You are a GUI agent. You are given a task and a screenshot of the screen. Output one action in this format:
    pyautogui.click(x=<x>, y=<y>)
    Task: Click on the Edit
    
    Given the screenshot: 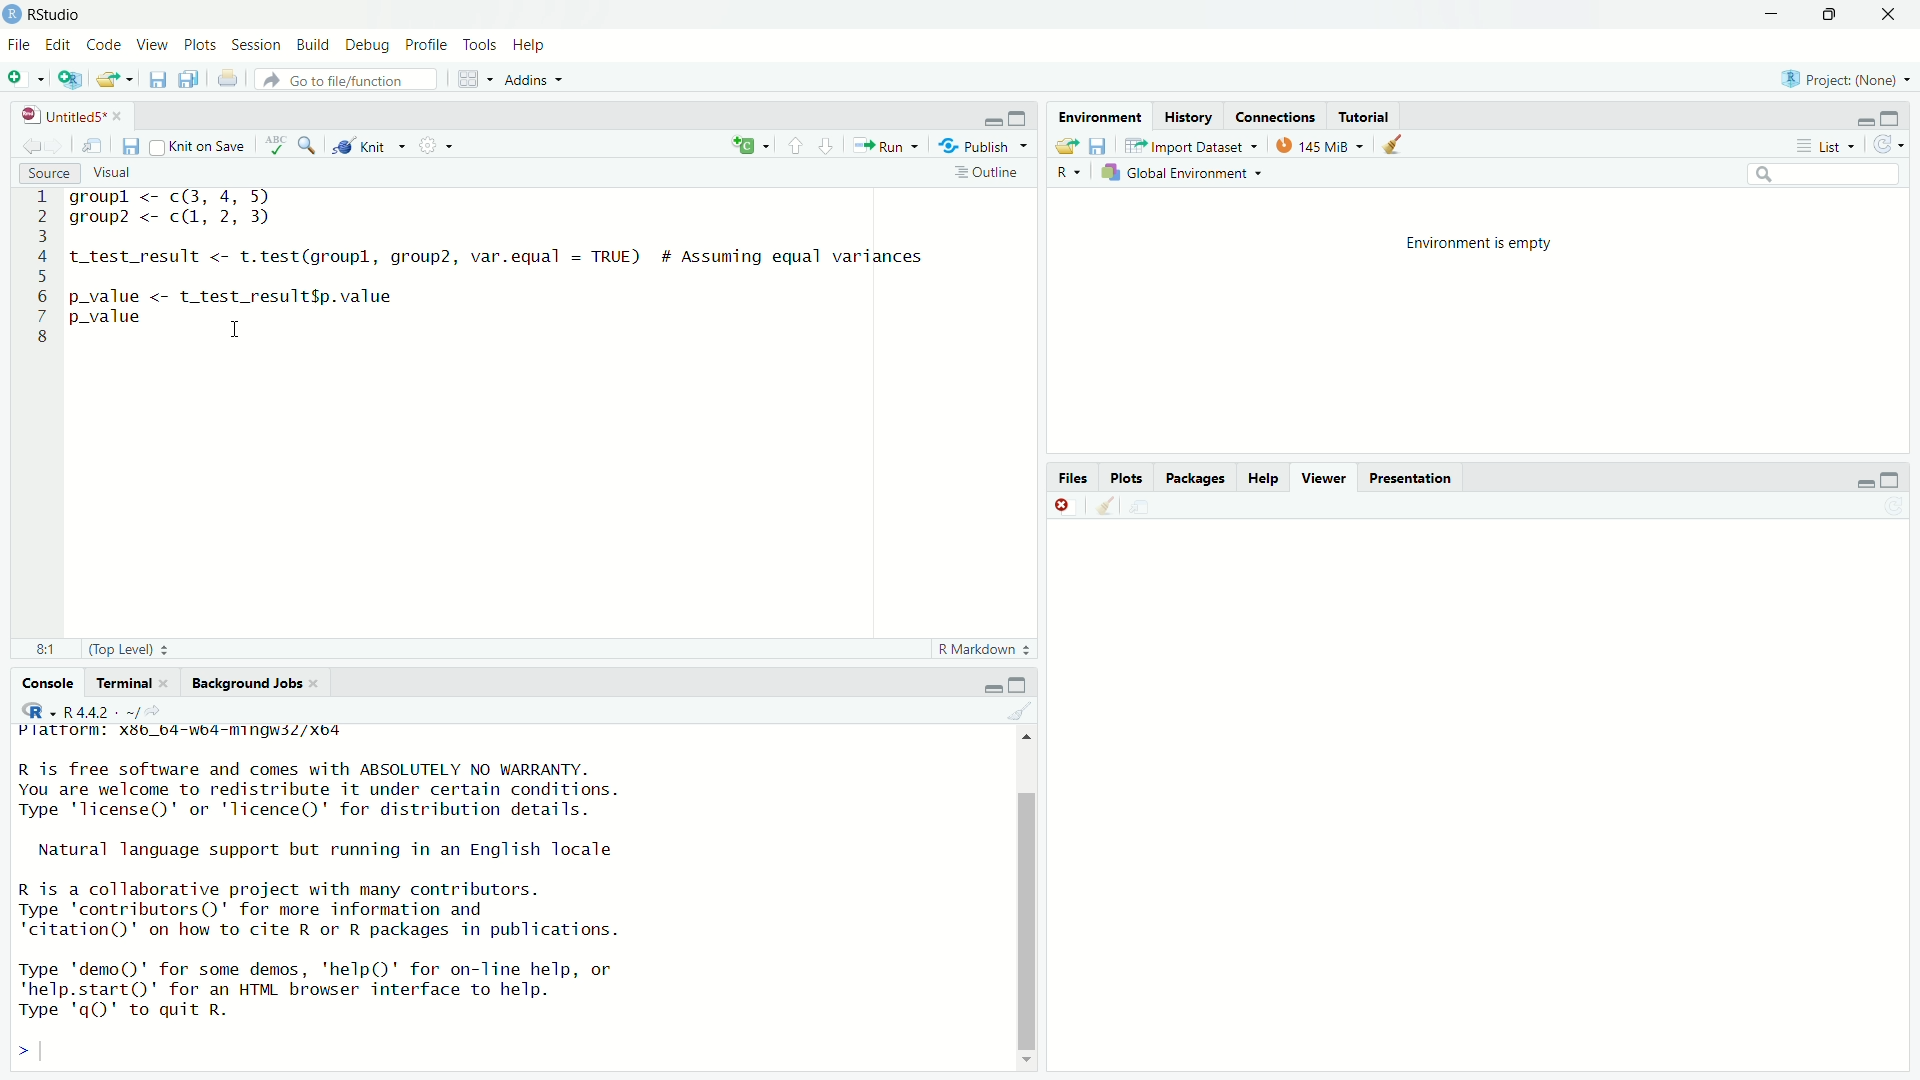 What is the action you would take?
    pyautogui.click(x=61, y=44)
    